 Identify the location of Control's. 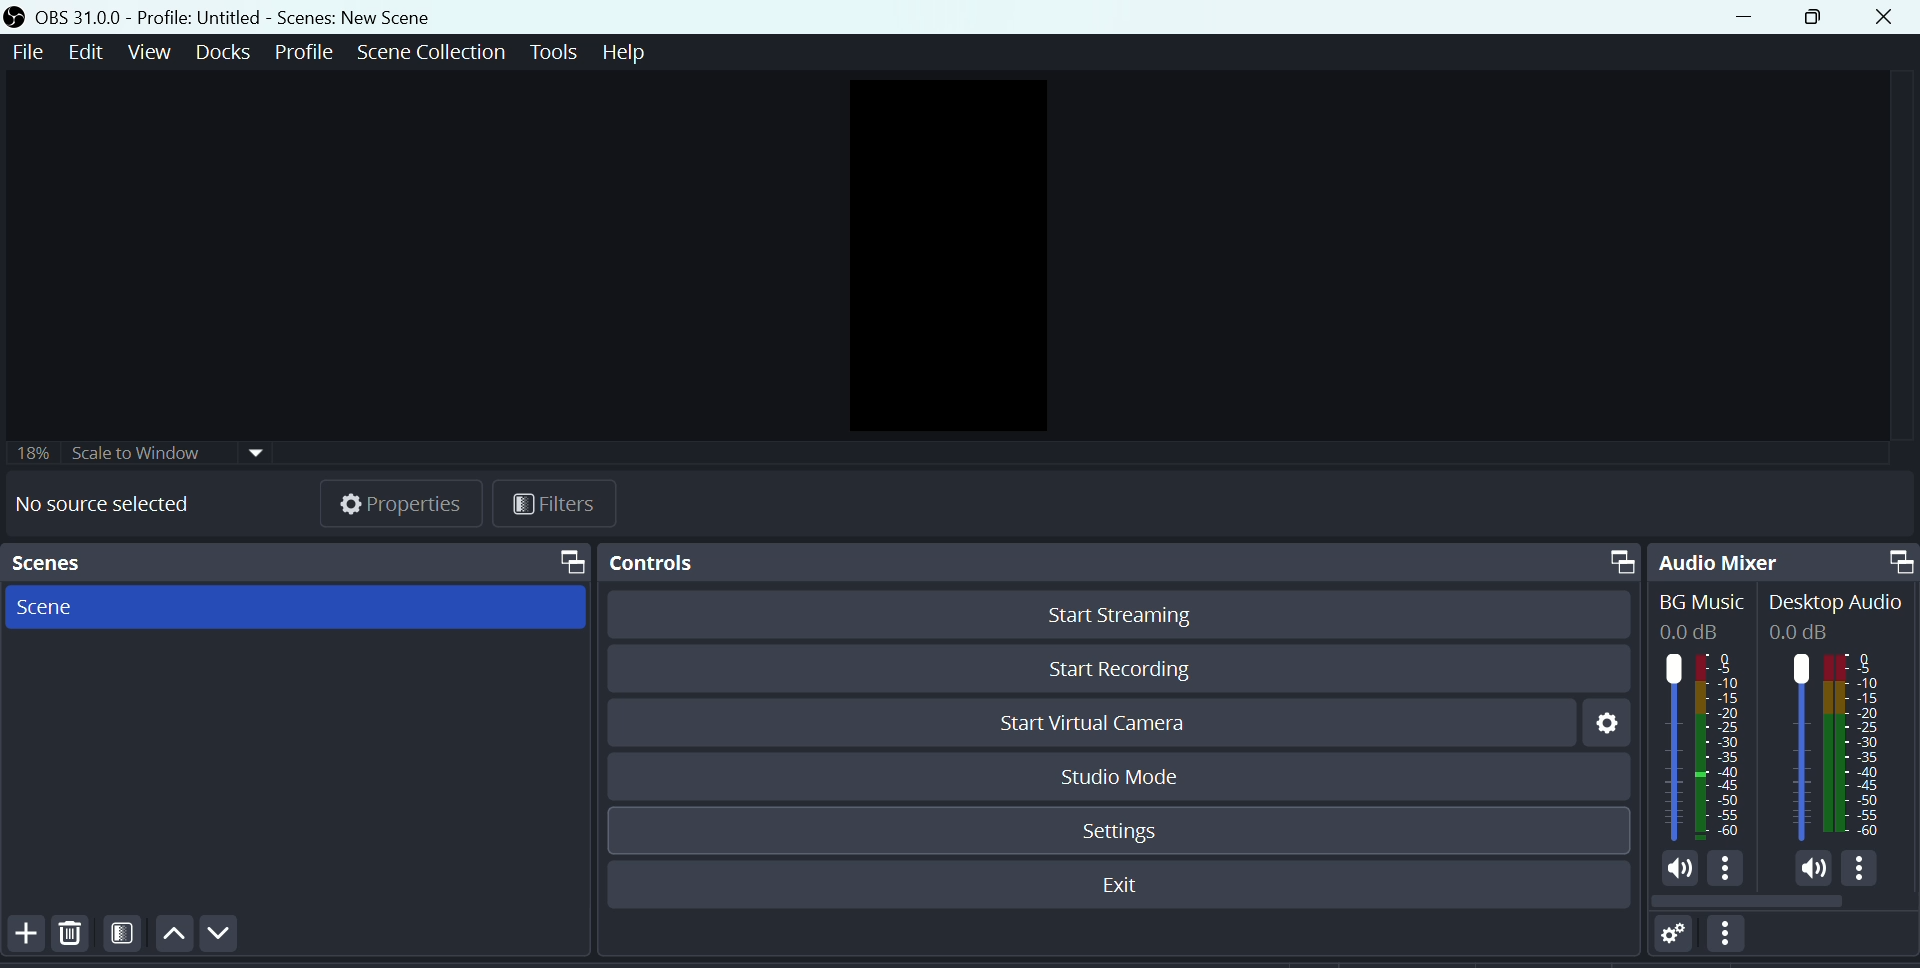
(1116, 558).